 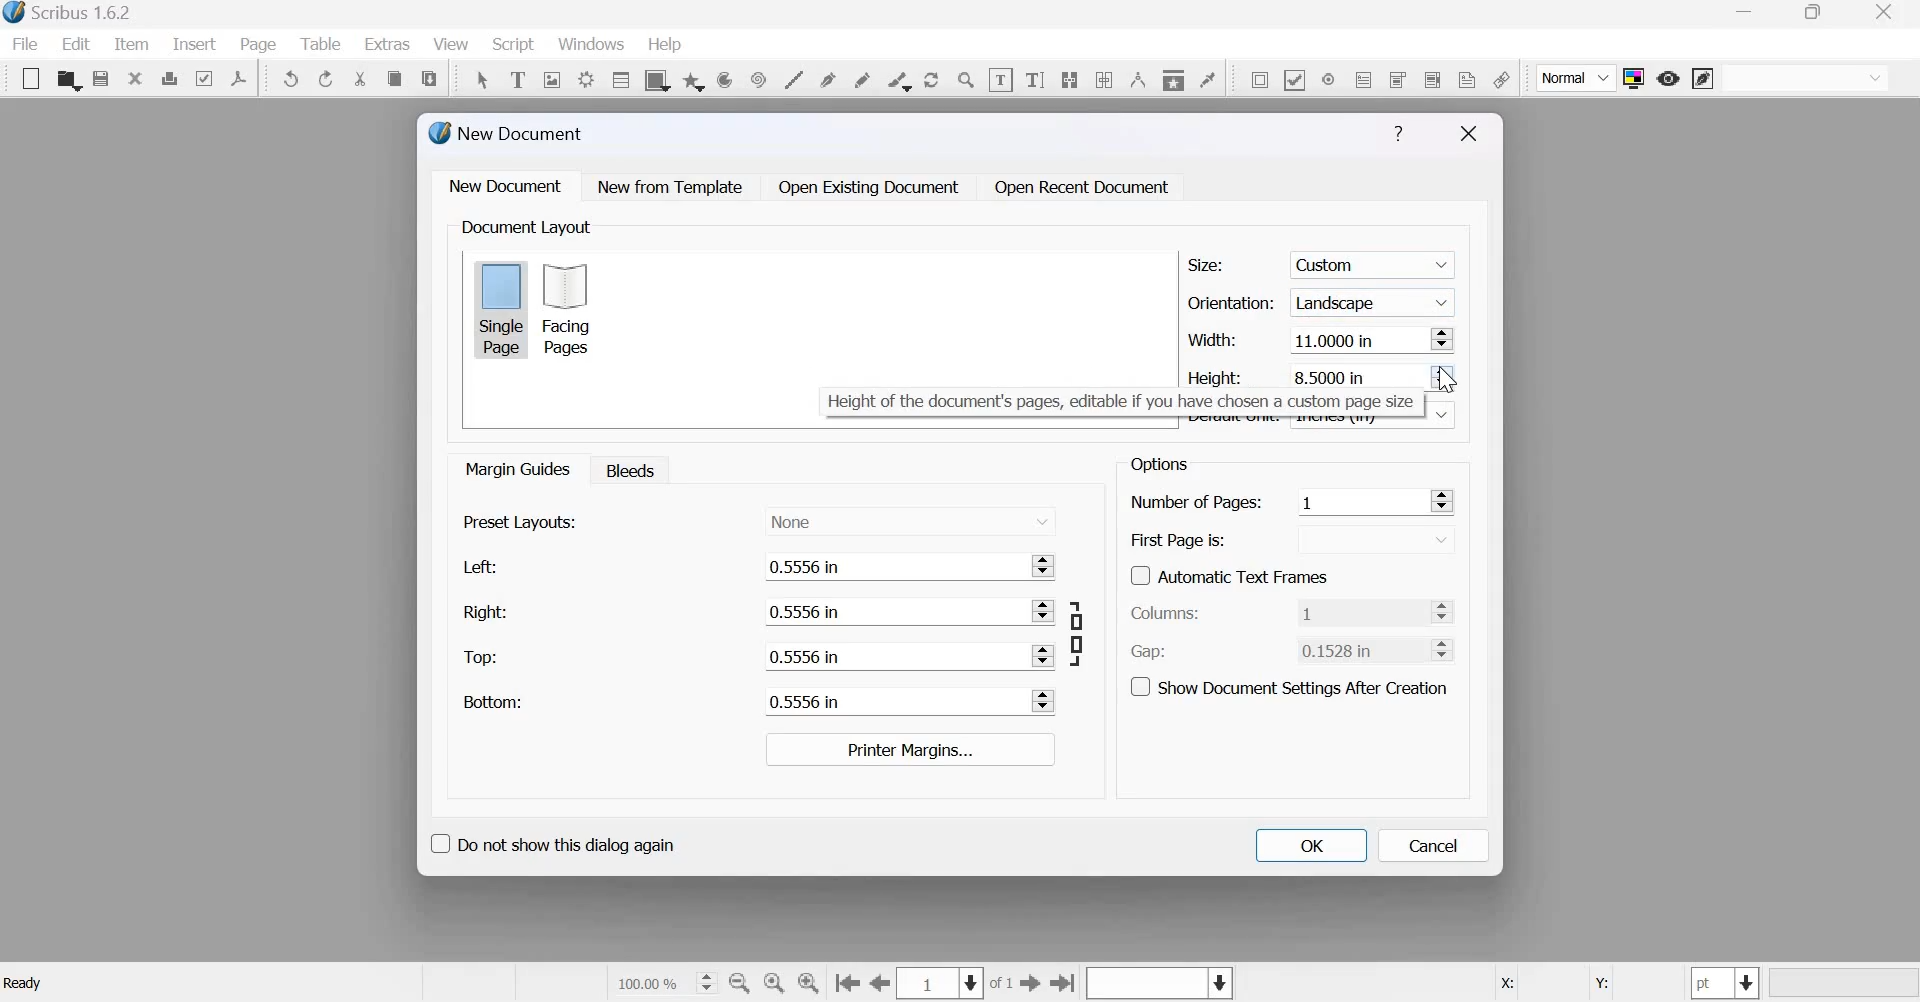 I want to click on Preflight verifier, so click(x=203, y=77).